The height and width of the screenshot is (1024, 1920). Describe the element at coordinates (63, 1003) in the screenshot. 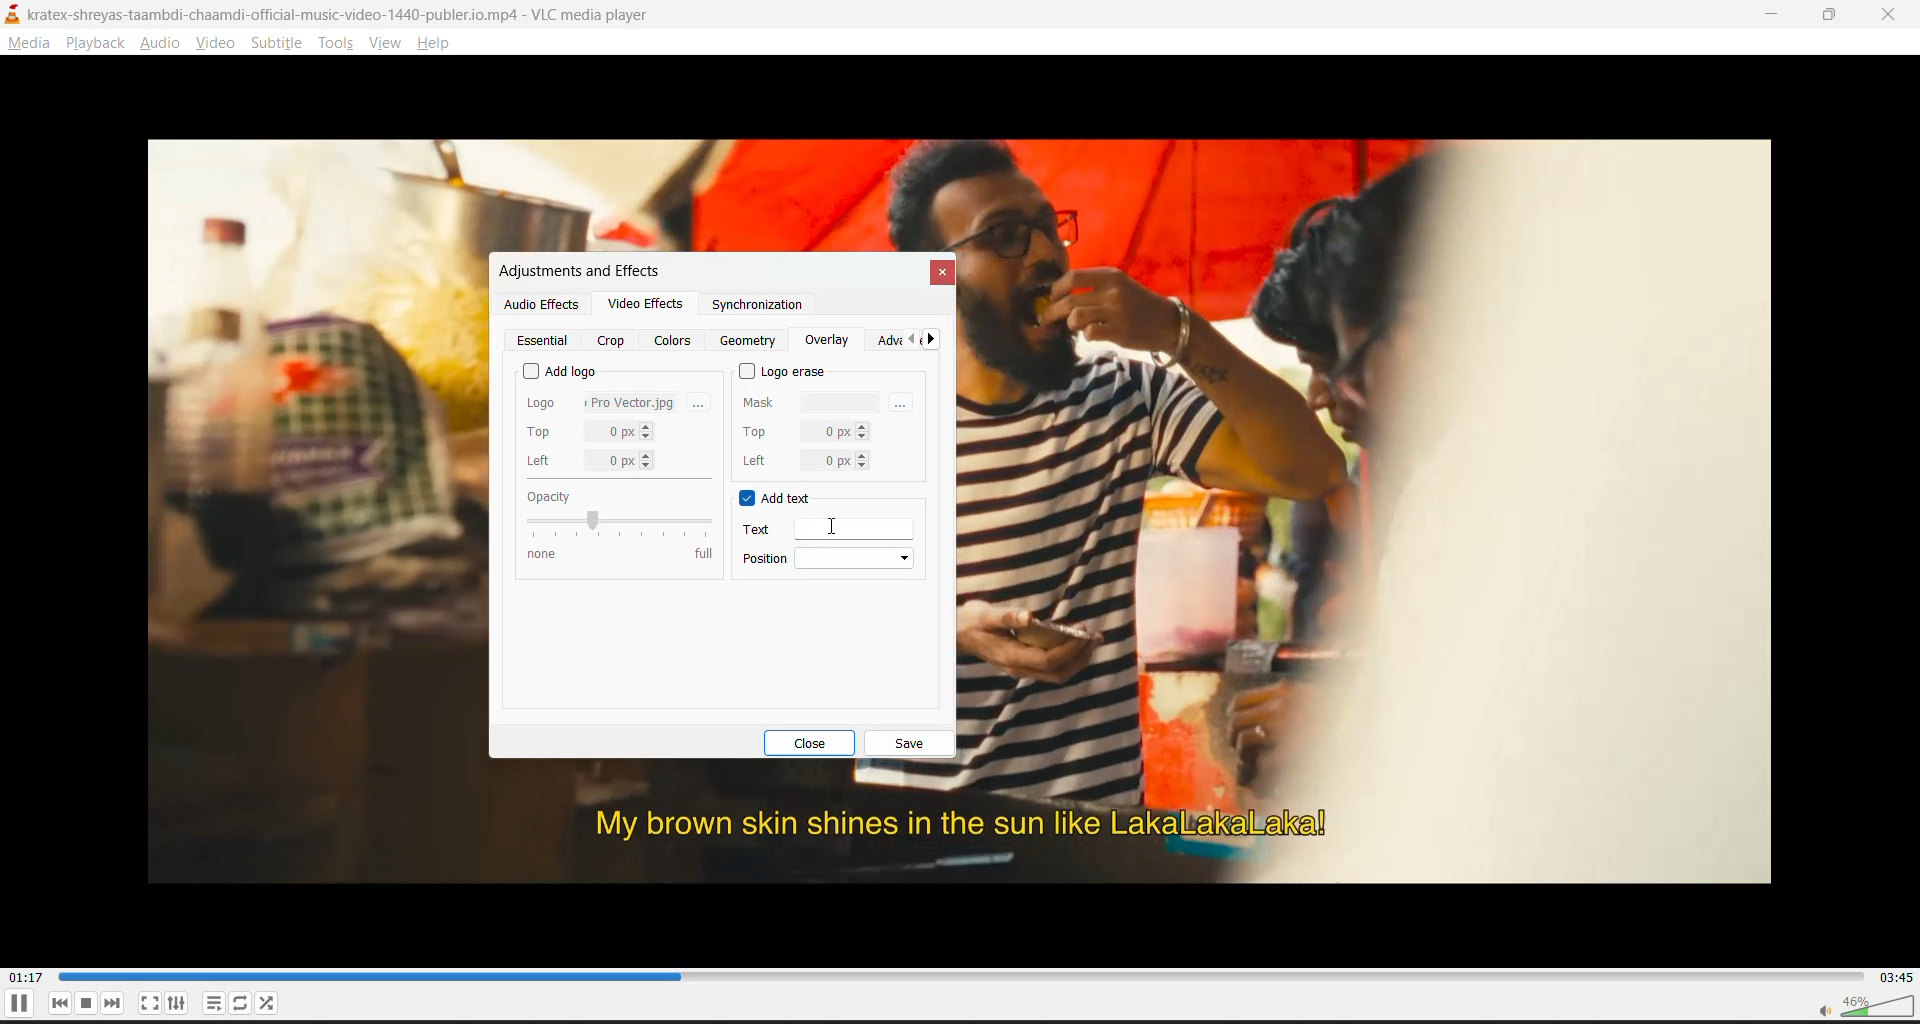

I see `previous` at that location.